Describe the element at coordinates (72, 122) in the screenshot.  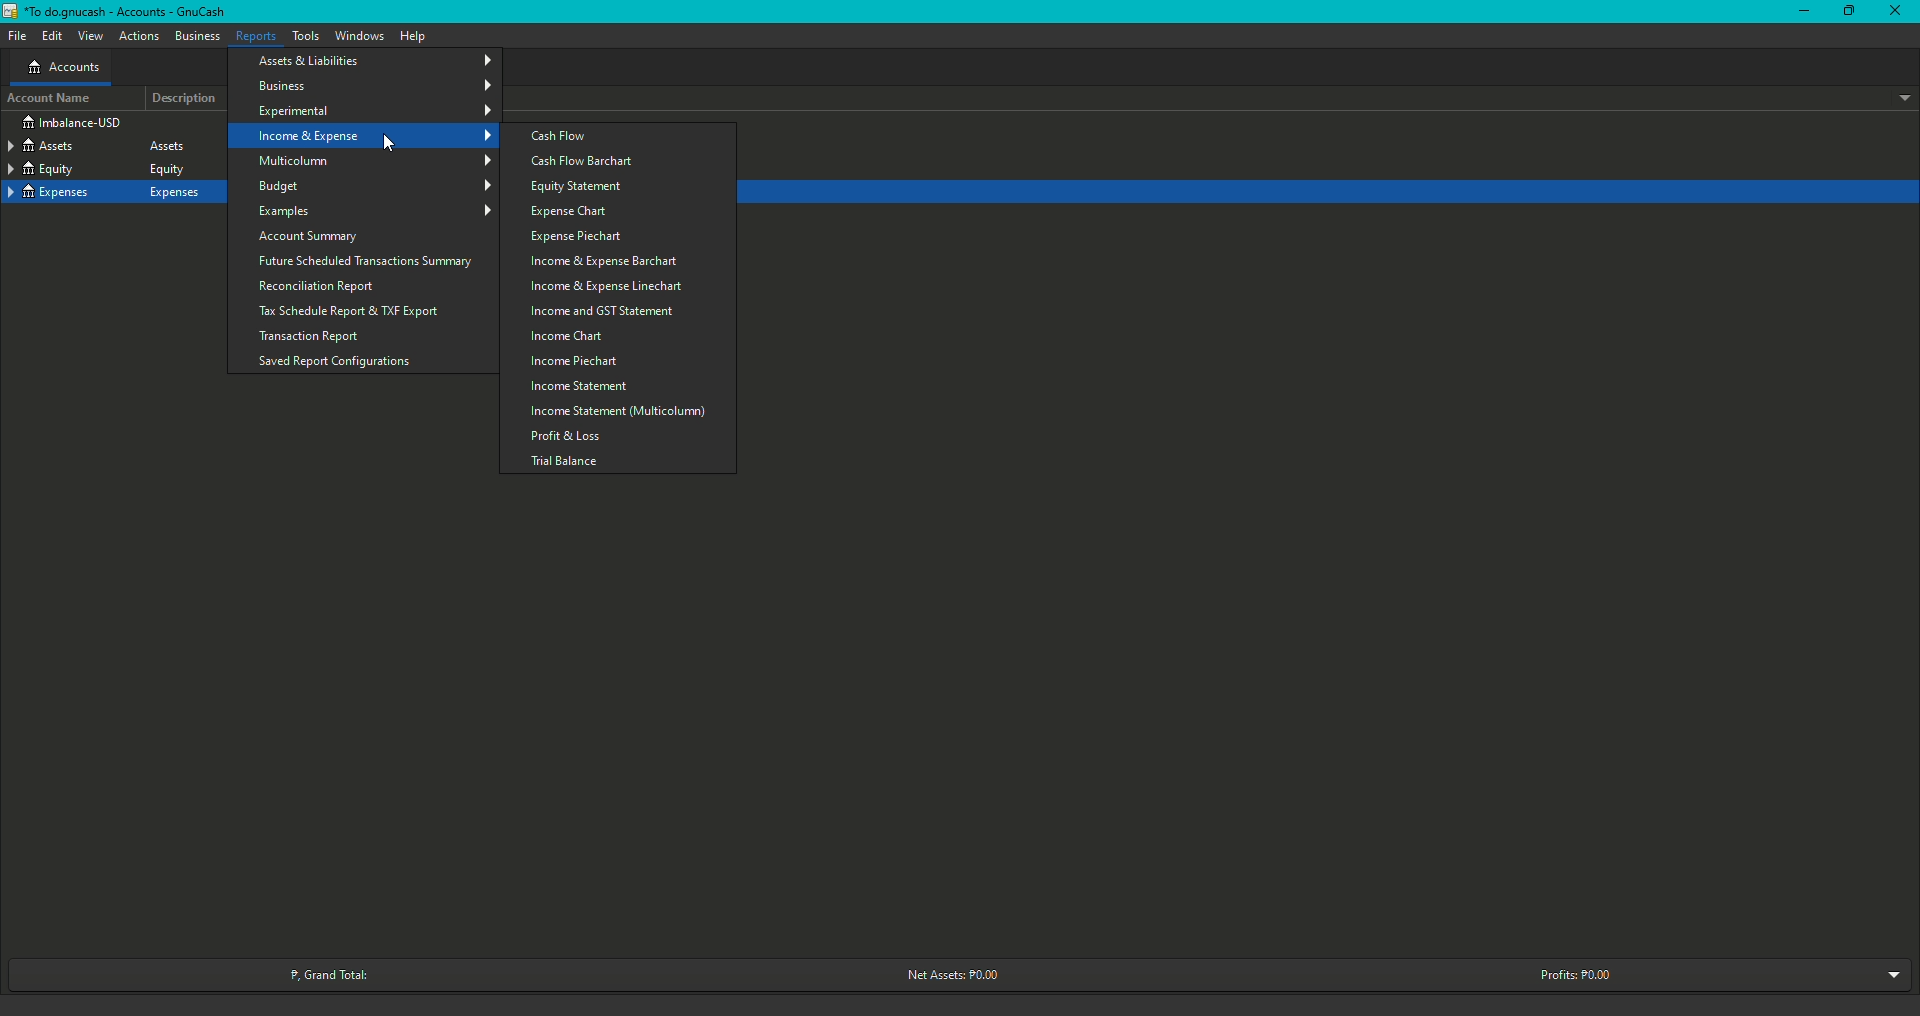
I see `Imbalance` at that location.